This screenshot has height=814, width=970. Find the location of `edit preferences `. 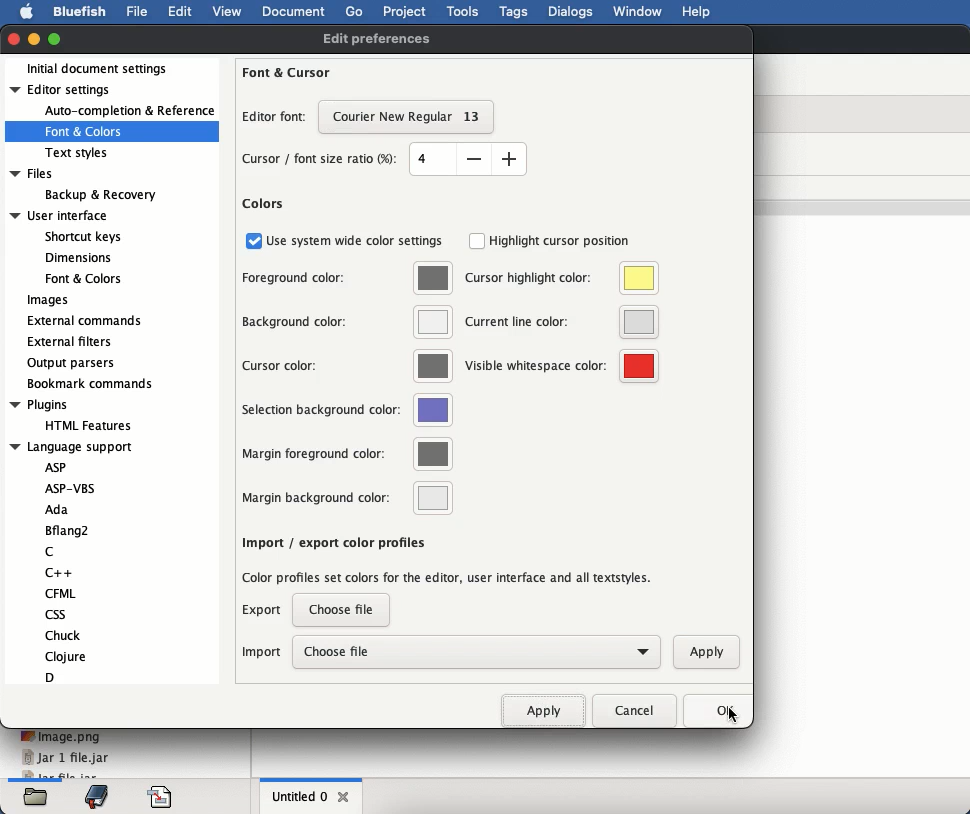

edit preferences  is located at coordinates (375, 41).